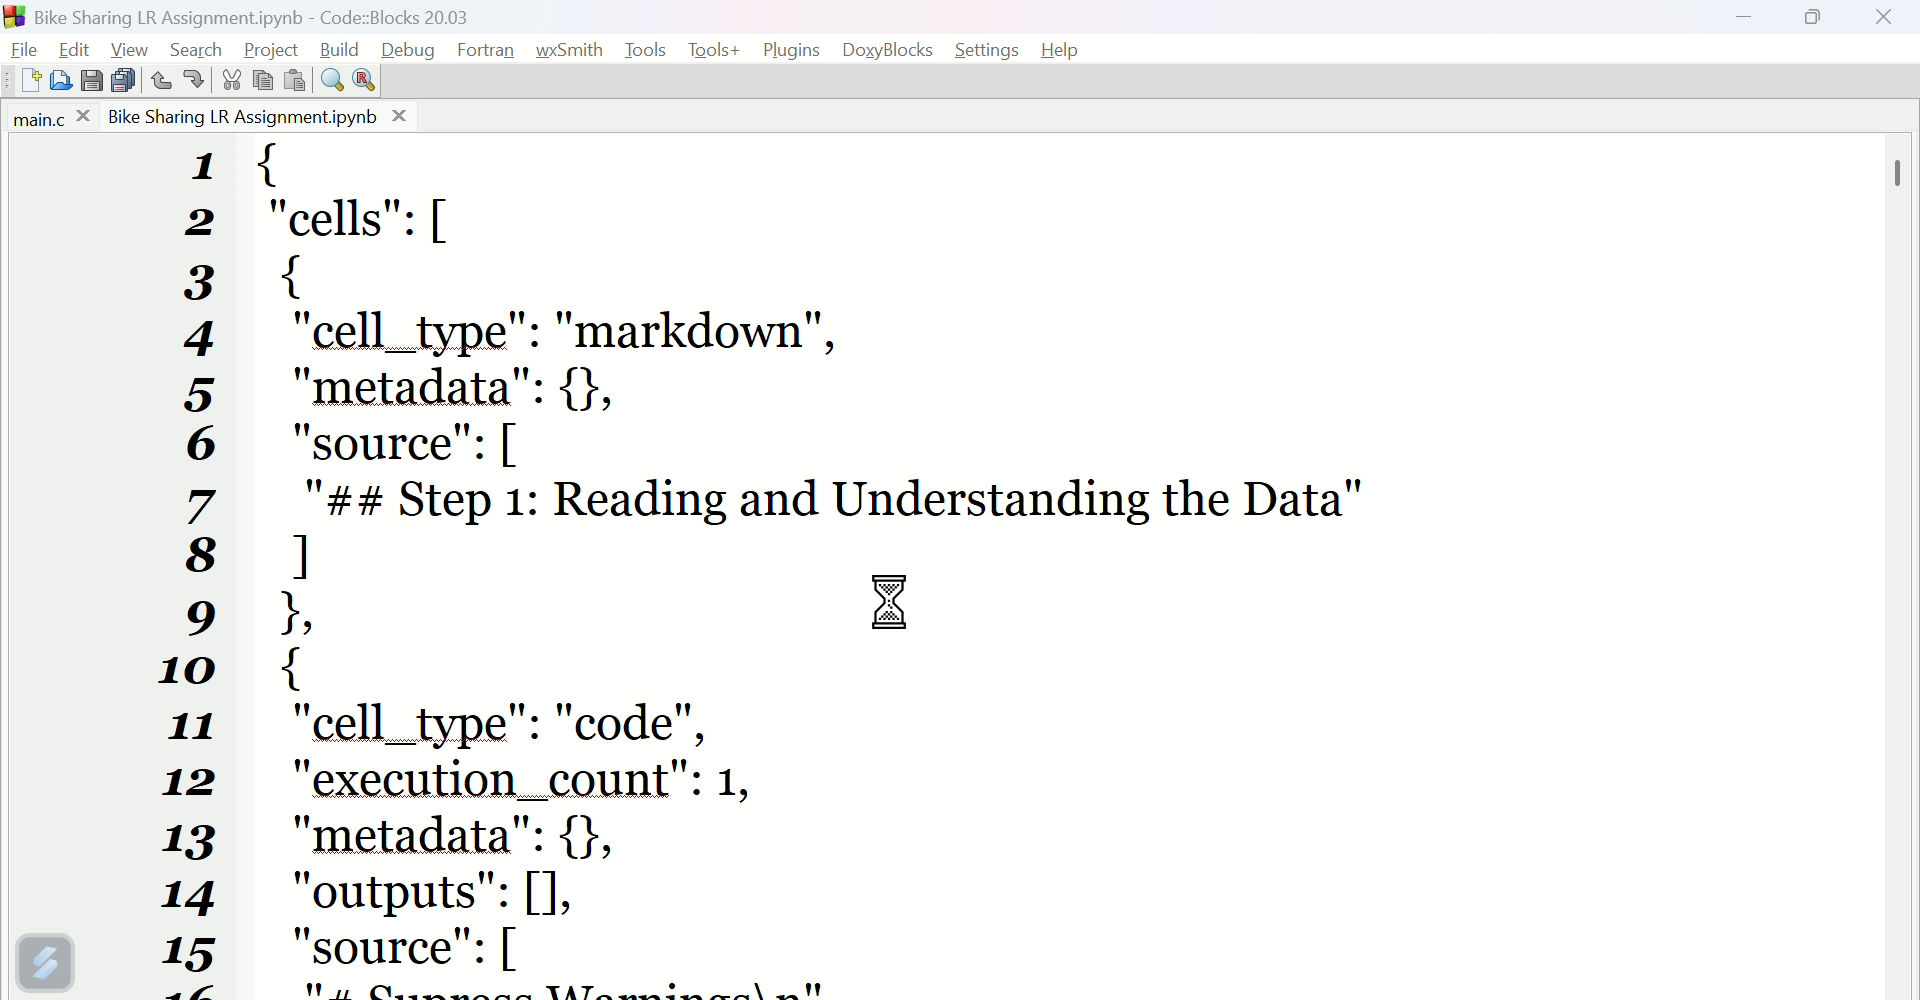  What do you see at coordinates (364, 79) in the screenshot?
I see `Replace` at bounding box center [364, 79].